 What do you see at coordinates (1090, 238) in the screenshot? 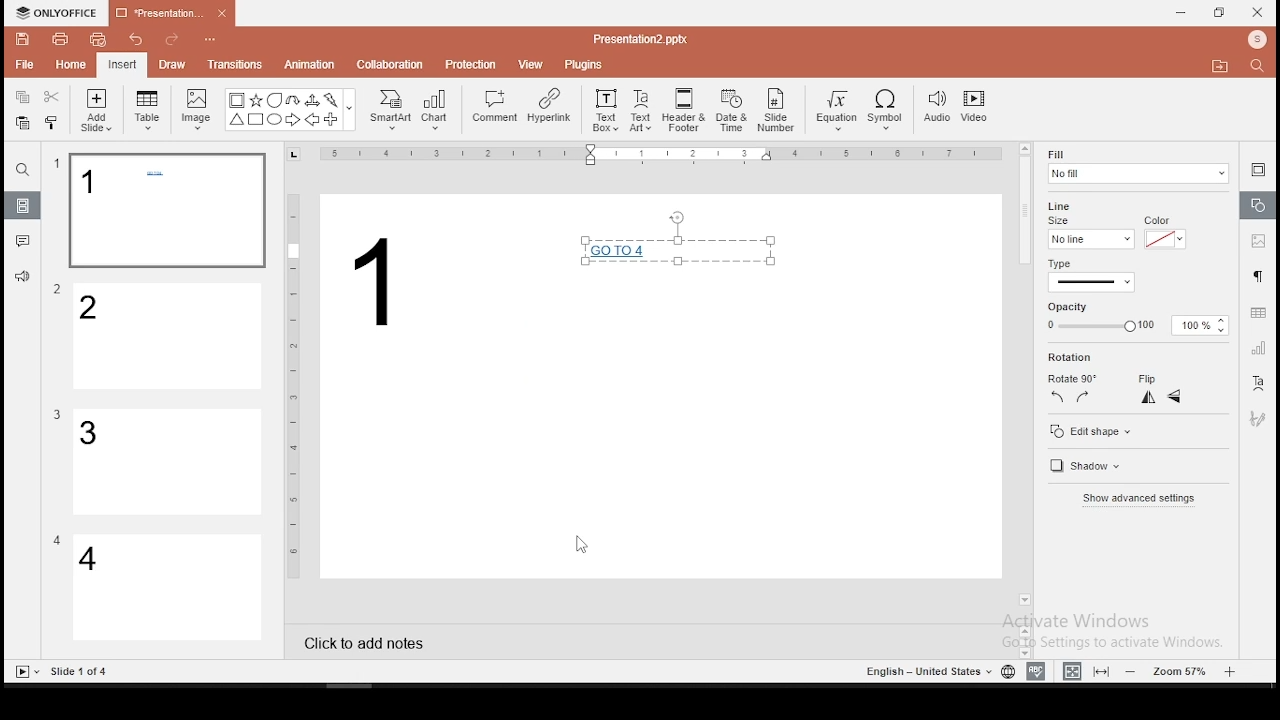
I see `line size` at bounding box center [1090, 238].